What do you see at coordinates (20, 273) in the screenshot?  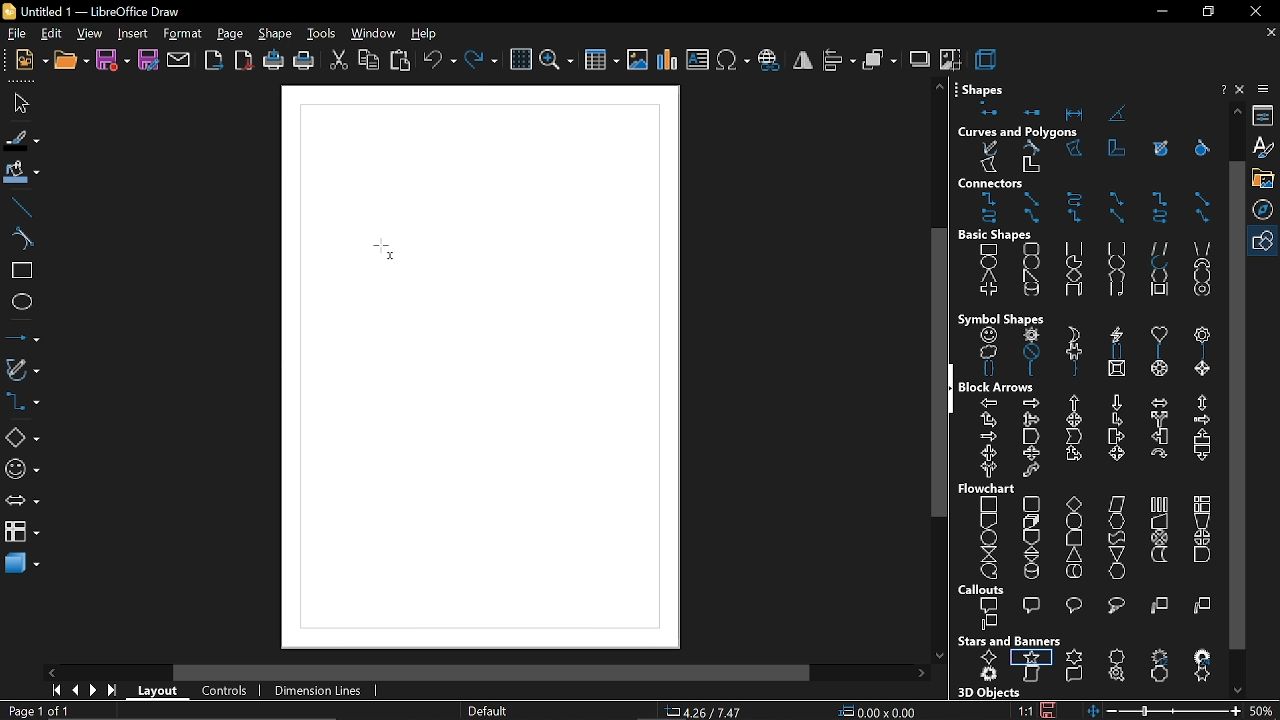 I see `rectangle` at bounding box center [20, 273].